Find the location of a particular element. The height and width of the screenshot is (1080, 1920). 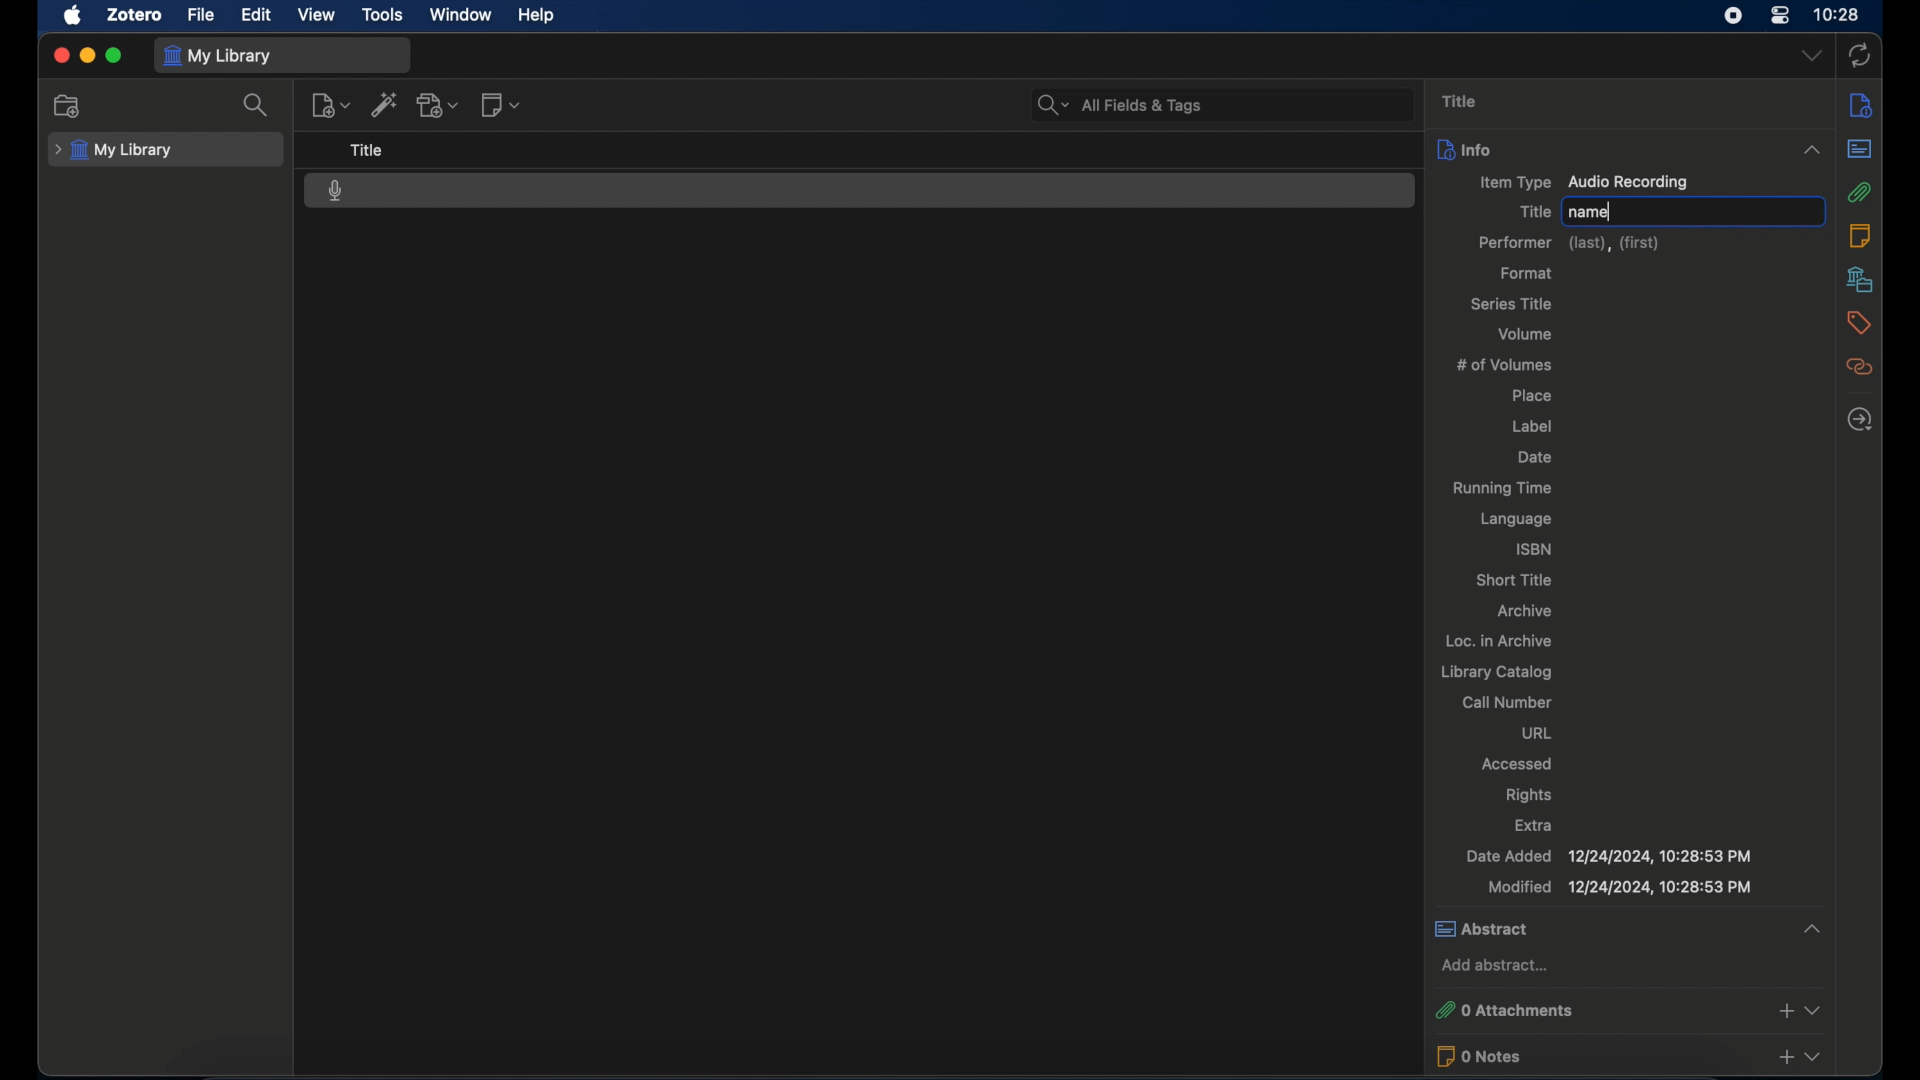

my library is located at coordinates (113, 151).